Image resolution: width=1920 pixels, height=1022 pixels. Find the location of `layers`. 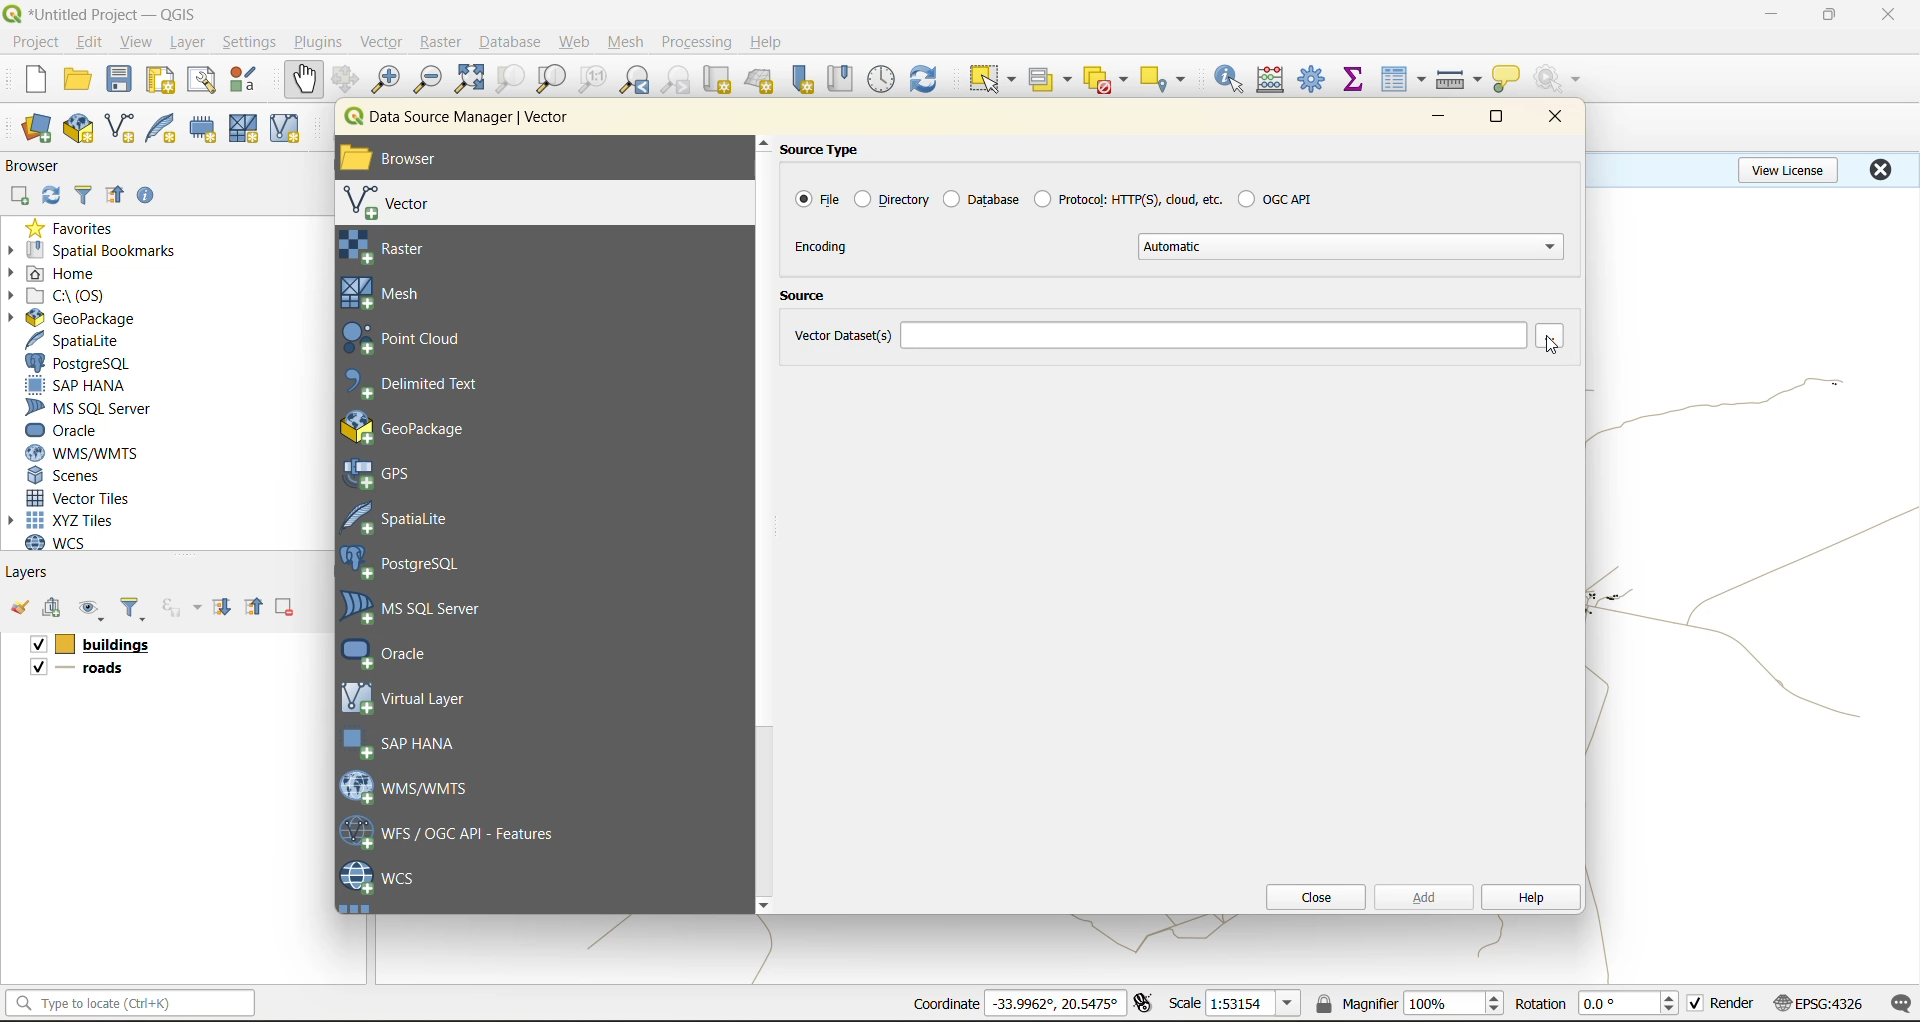

layers is located at coordinates (29, 571).